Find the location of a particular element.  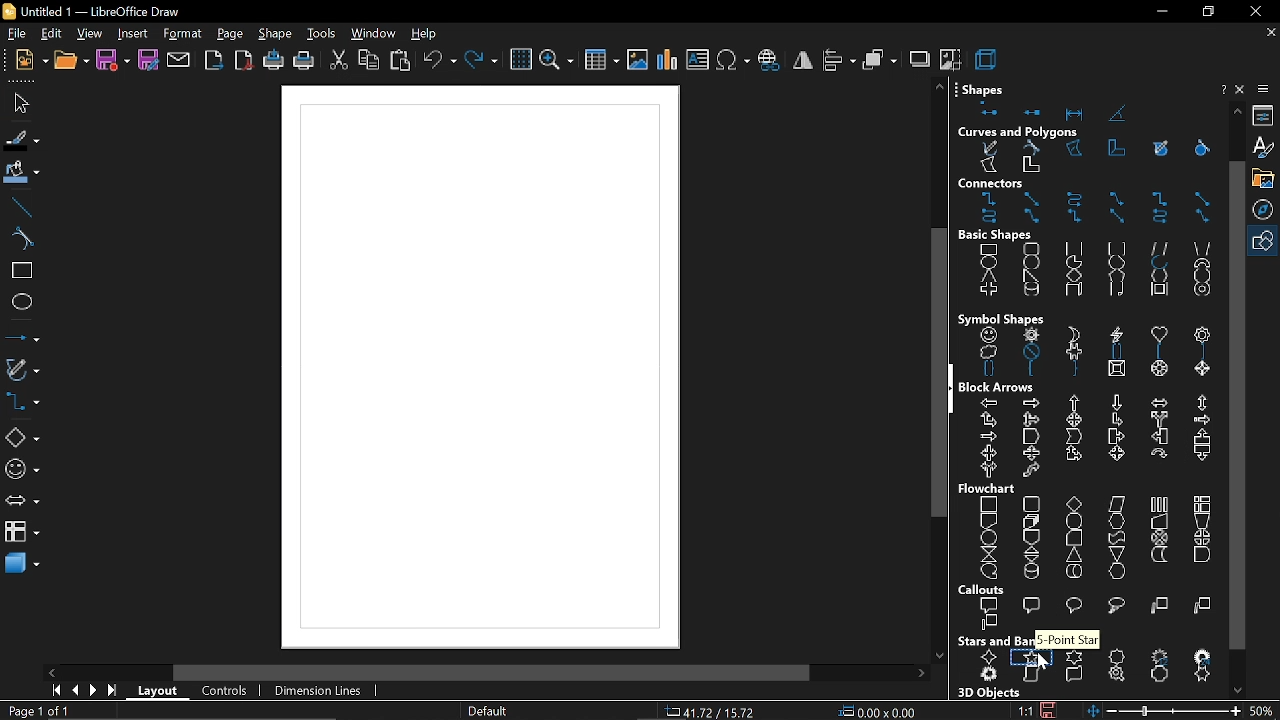

basic shapes is located at coordinates (22, 438).